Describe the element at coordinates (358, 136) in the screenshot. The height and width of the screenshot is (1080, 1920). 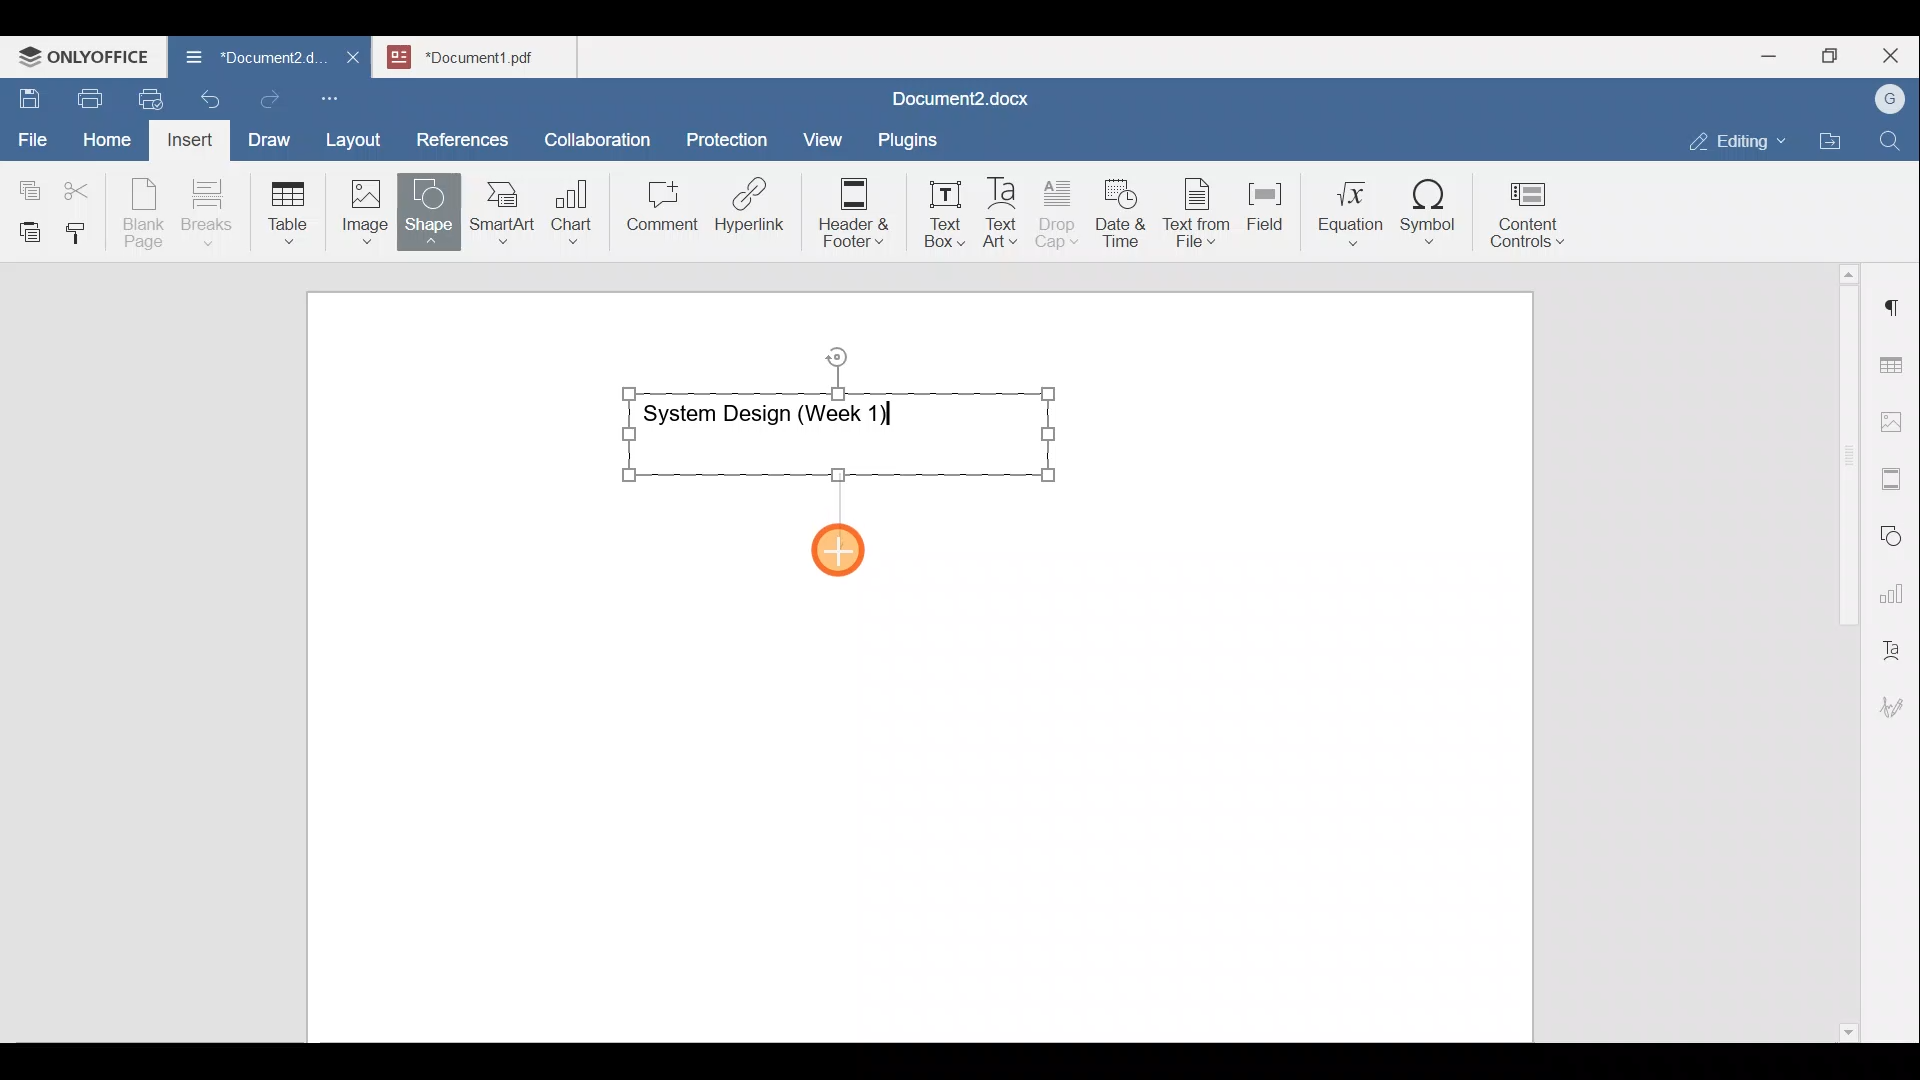
I see `Layout` at that location.